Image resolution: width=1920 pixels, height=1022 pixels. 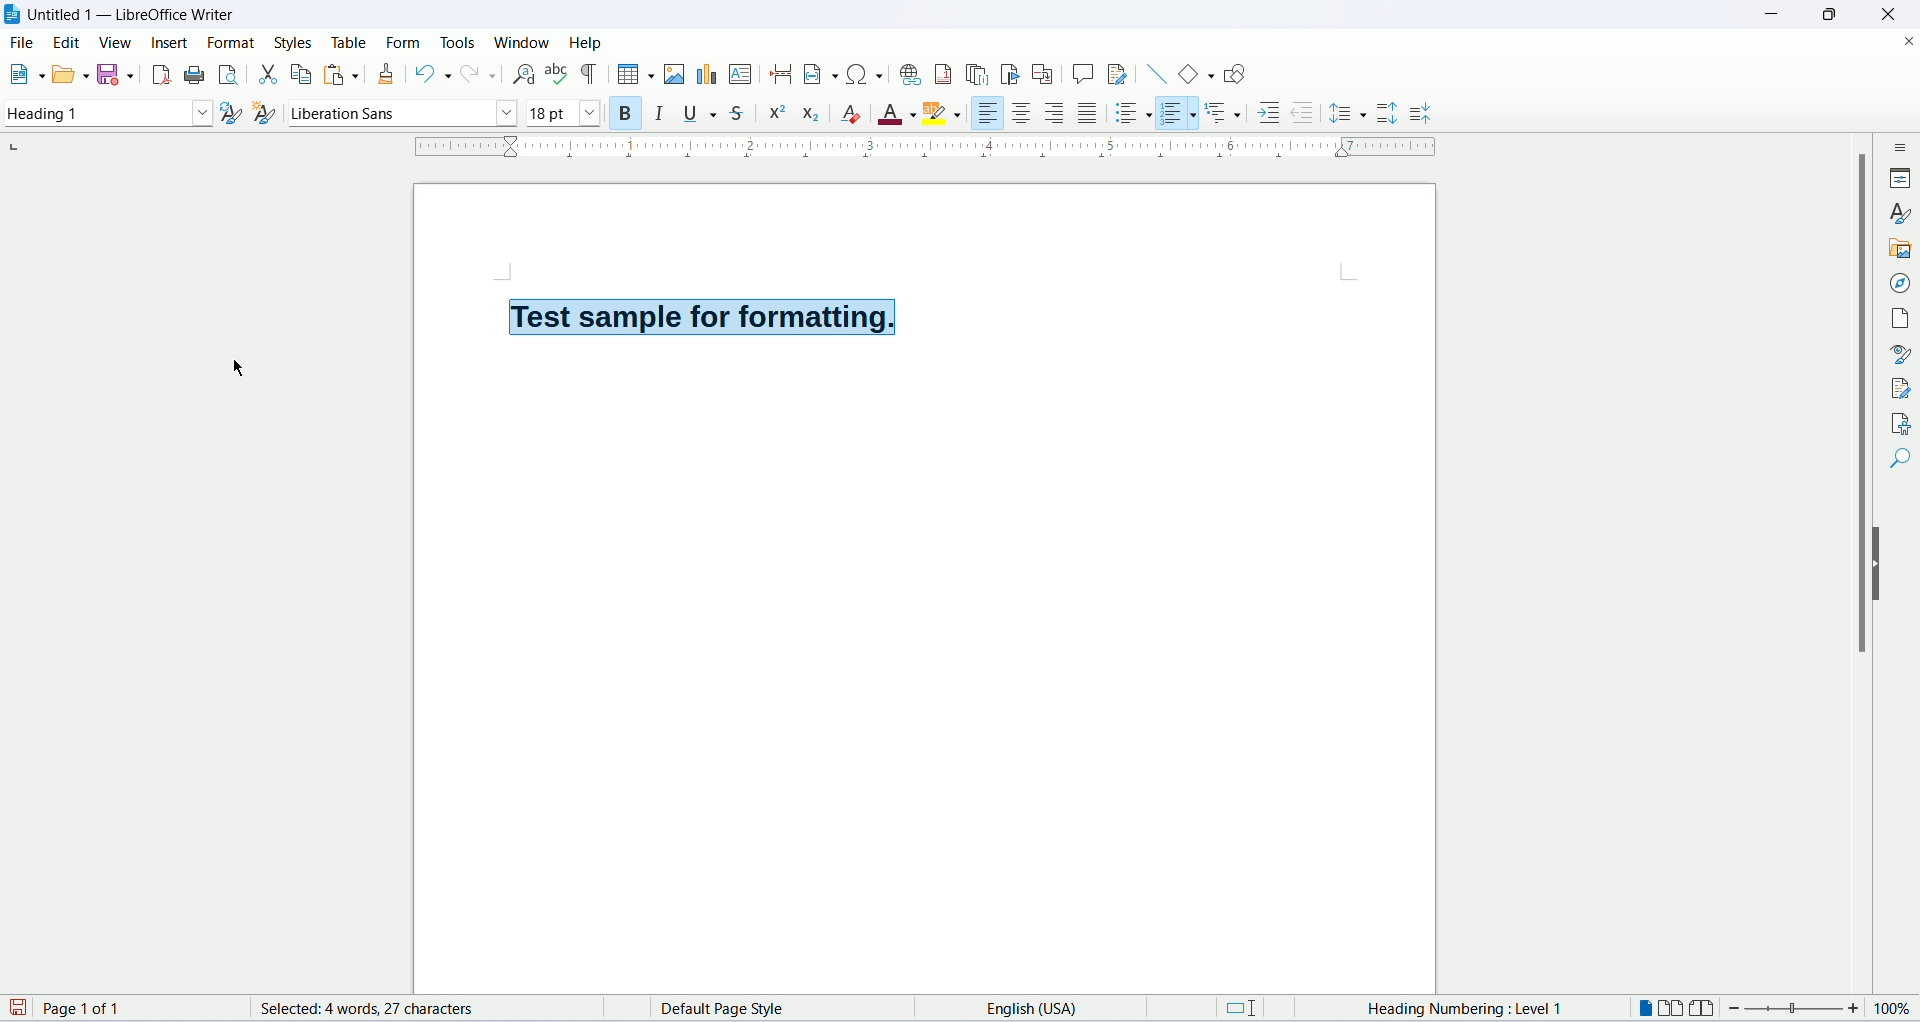 What do you see at coordinates (1082, 72) in the screenshot?
I see `insert comment` at bounding box center [1082, 72].